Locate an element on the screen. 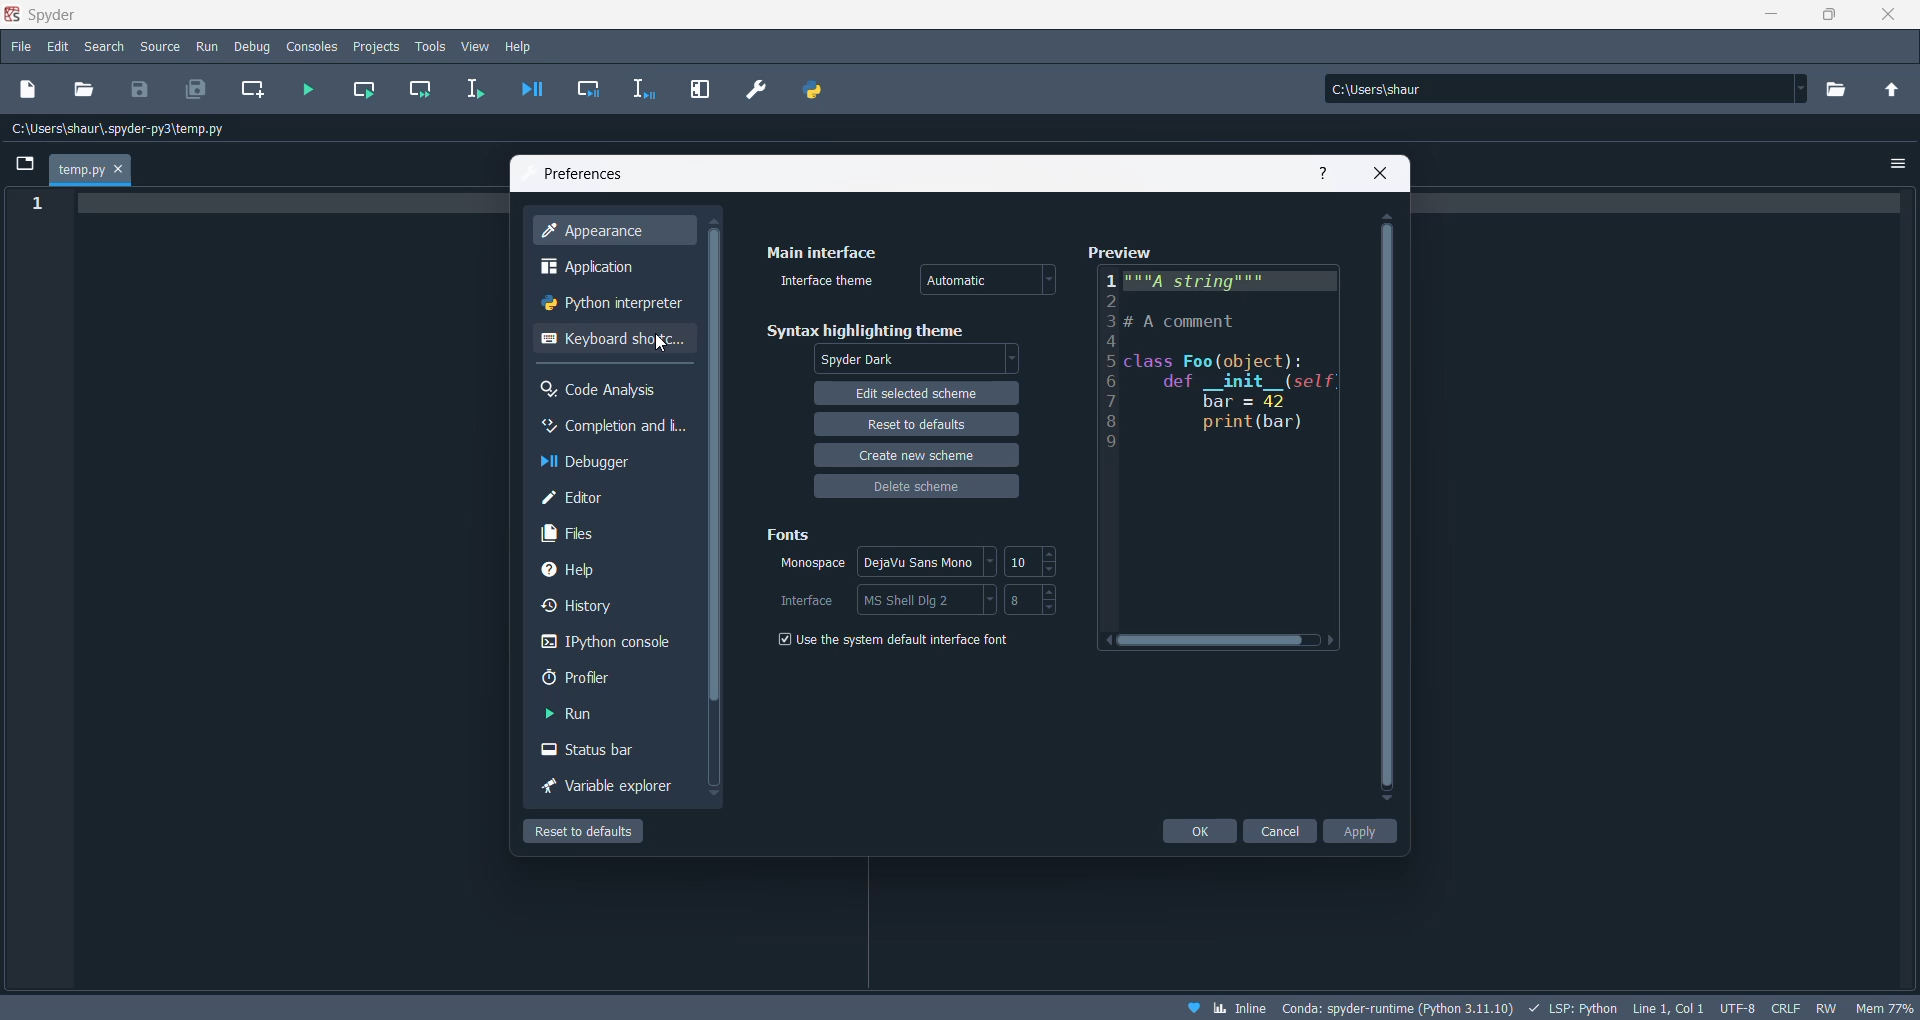 The width and height of the screenshot is (1920, 1020). move down is located at coordinates (711, 795).